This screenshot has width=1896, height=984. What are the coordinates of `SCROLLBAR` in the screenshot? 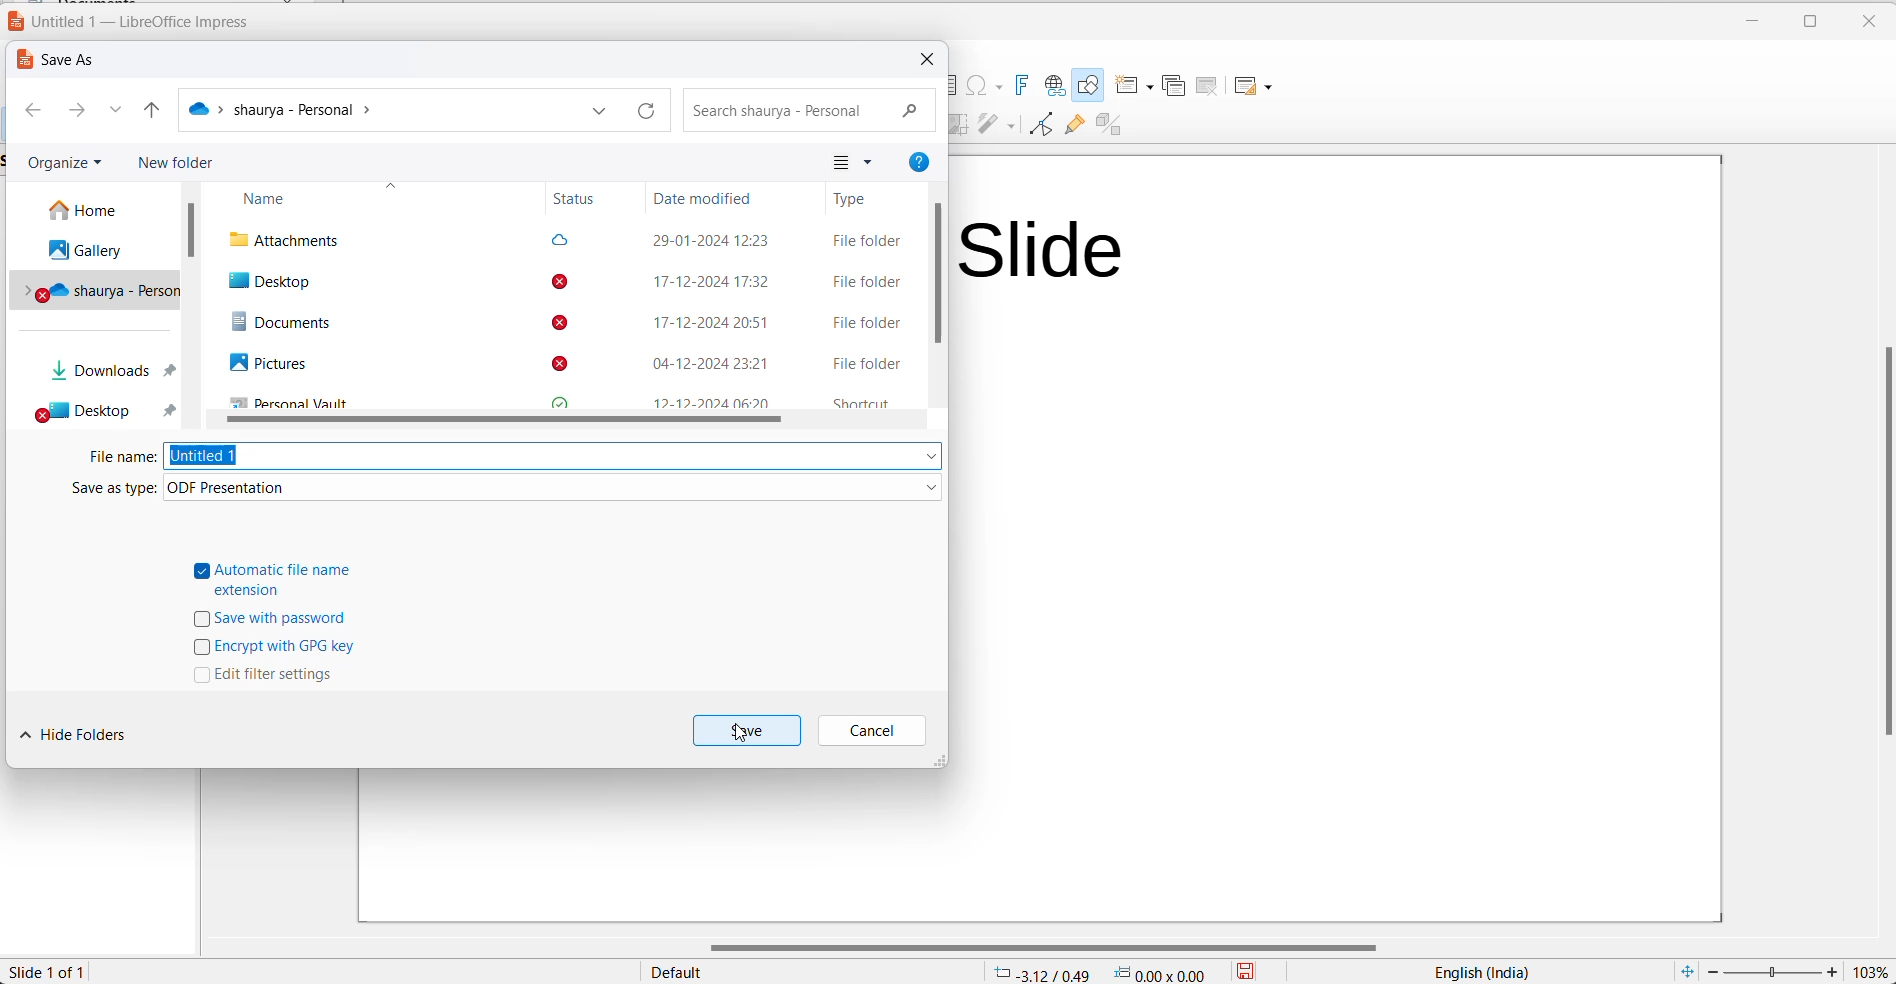 It's located at (513, 420).